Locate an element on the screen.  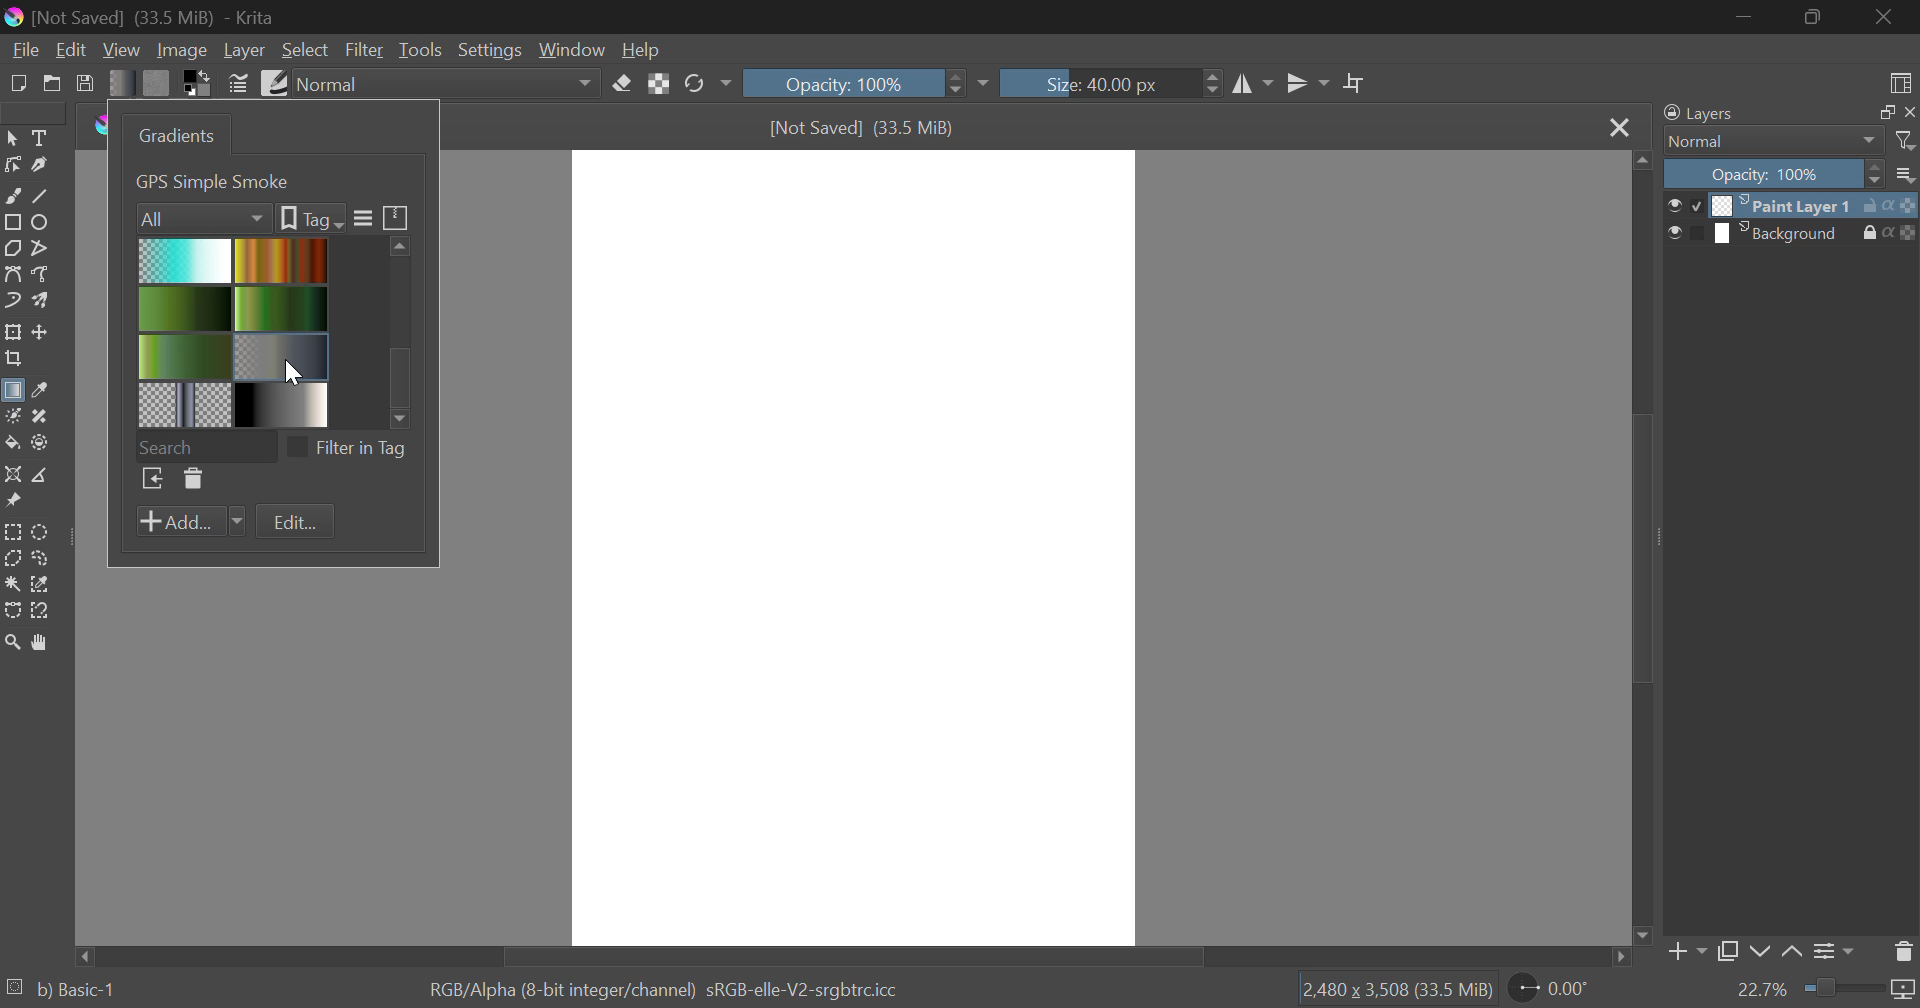
Opacity 100% is located at coordinates (1771, 174).